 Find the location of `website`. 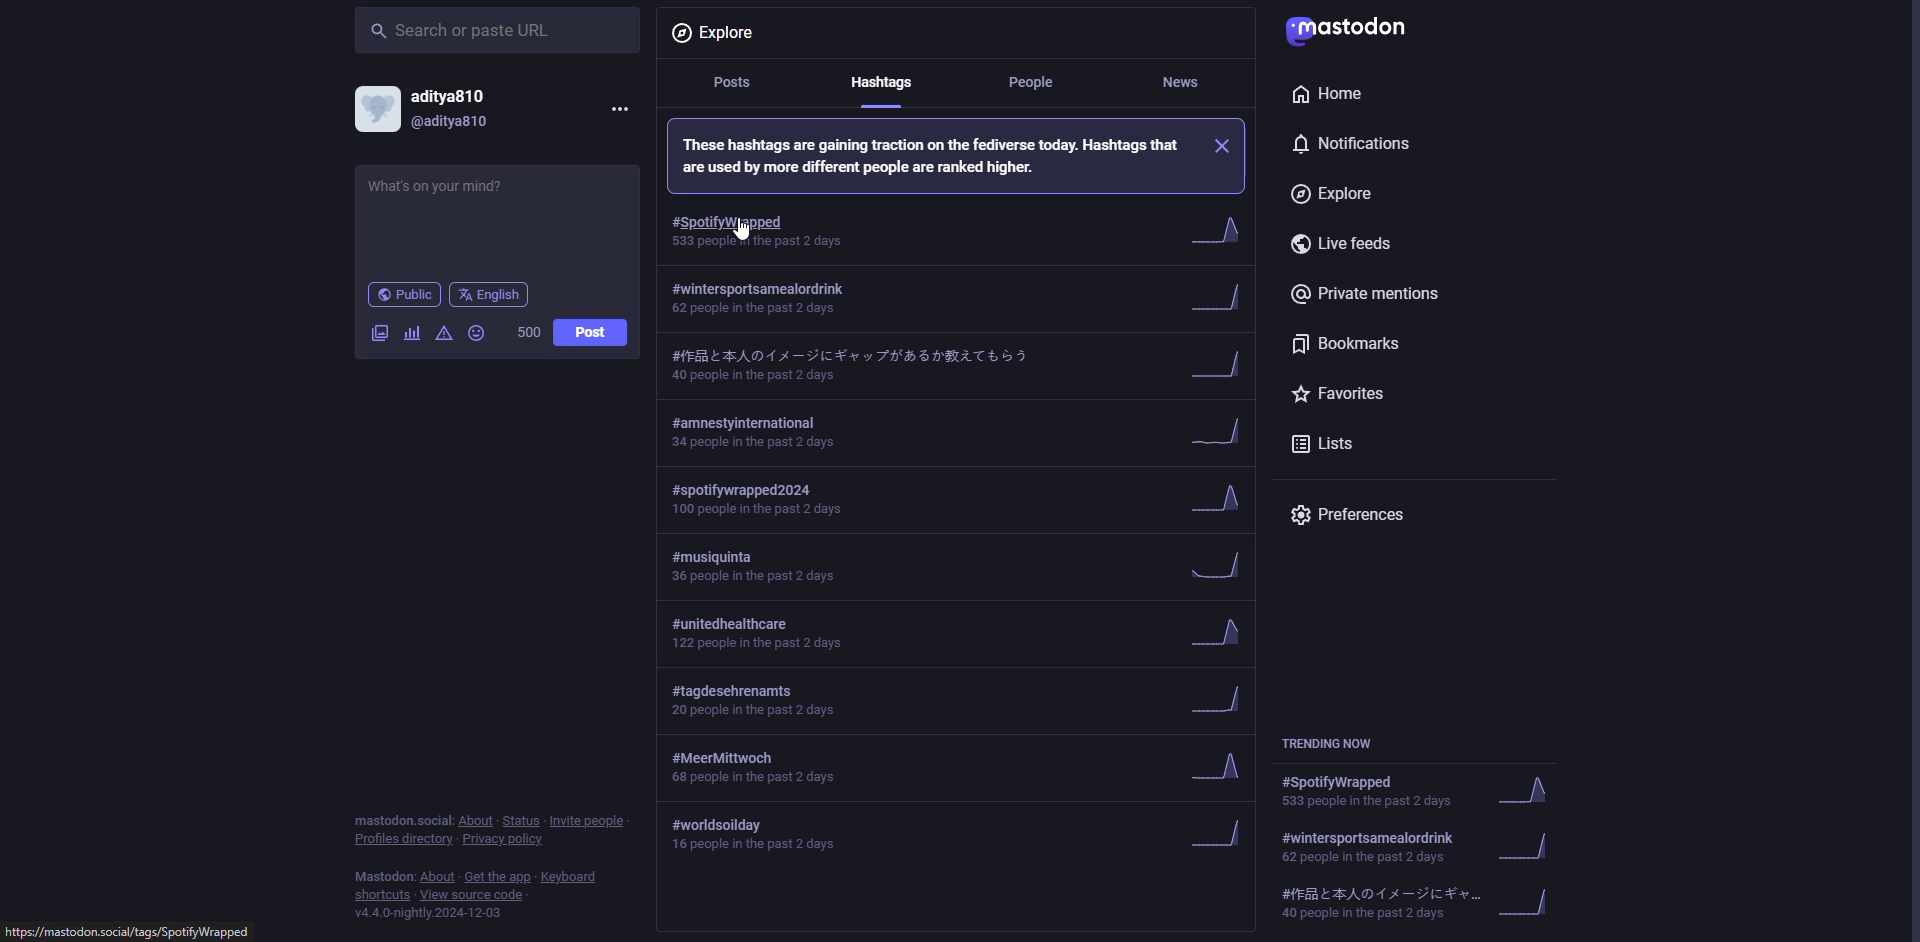

website is located at coordinates (129, 931).